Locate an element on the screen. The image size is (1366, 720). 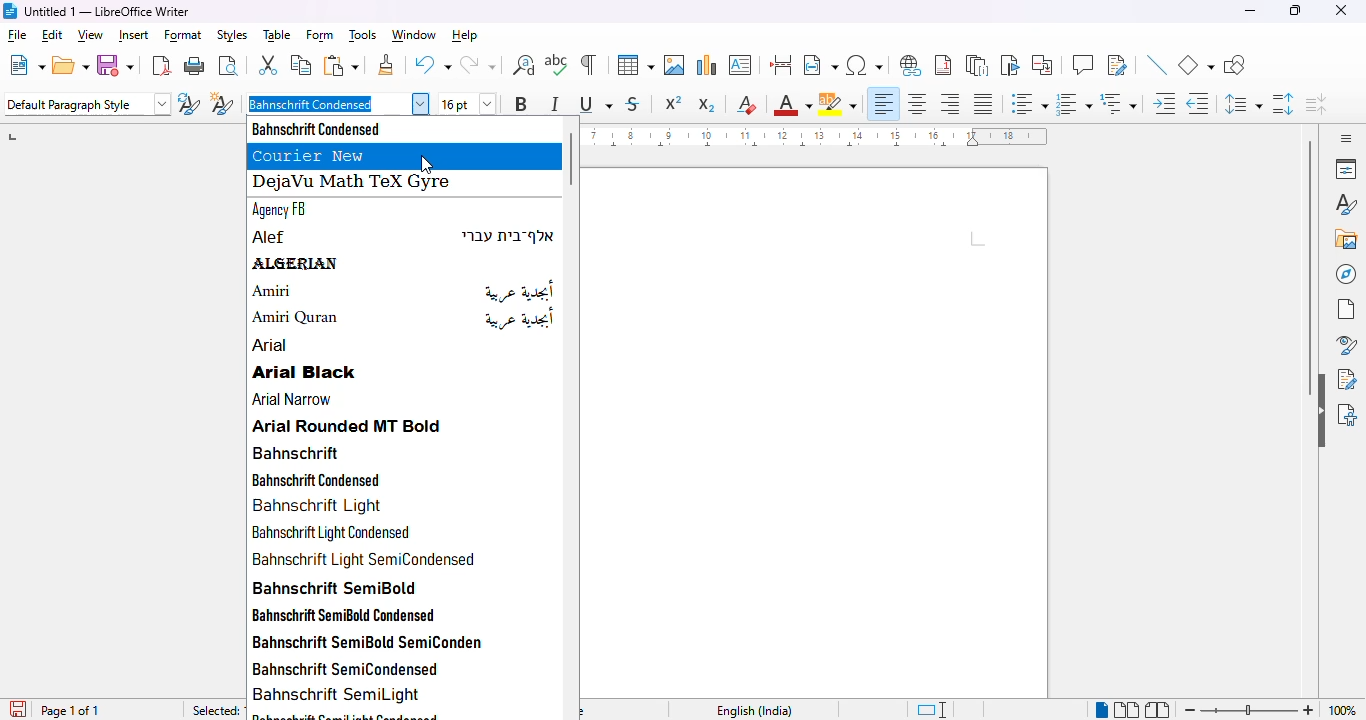
bahnschrift light semicondensed is located at coordinates (365, 559).